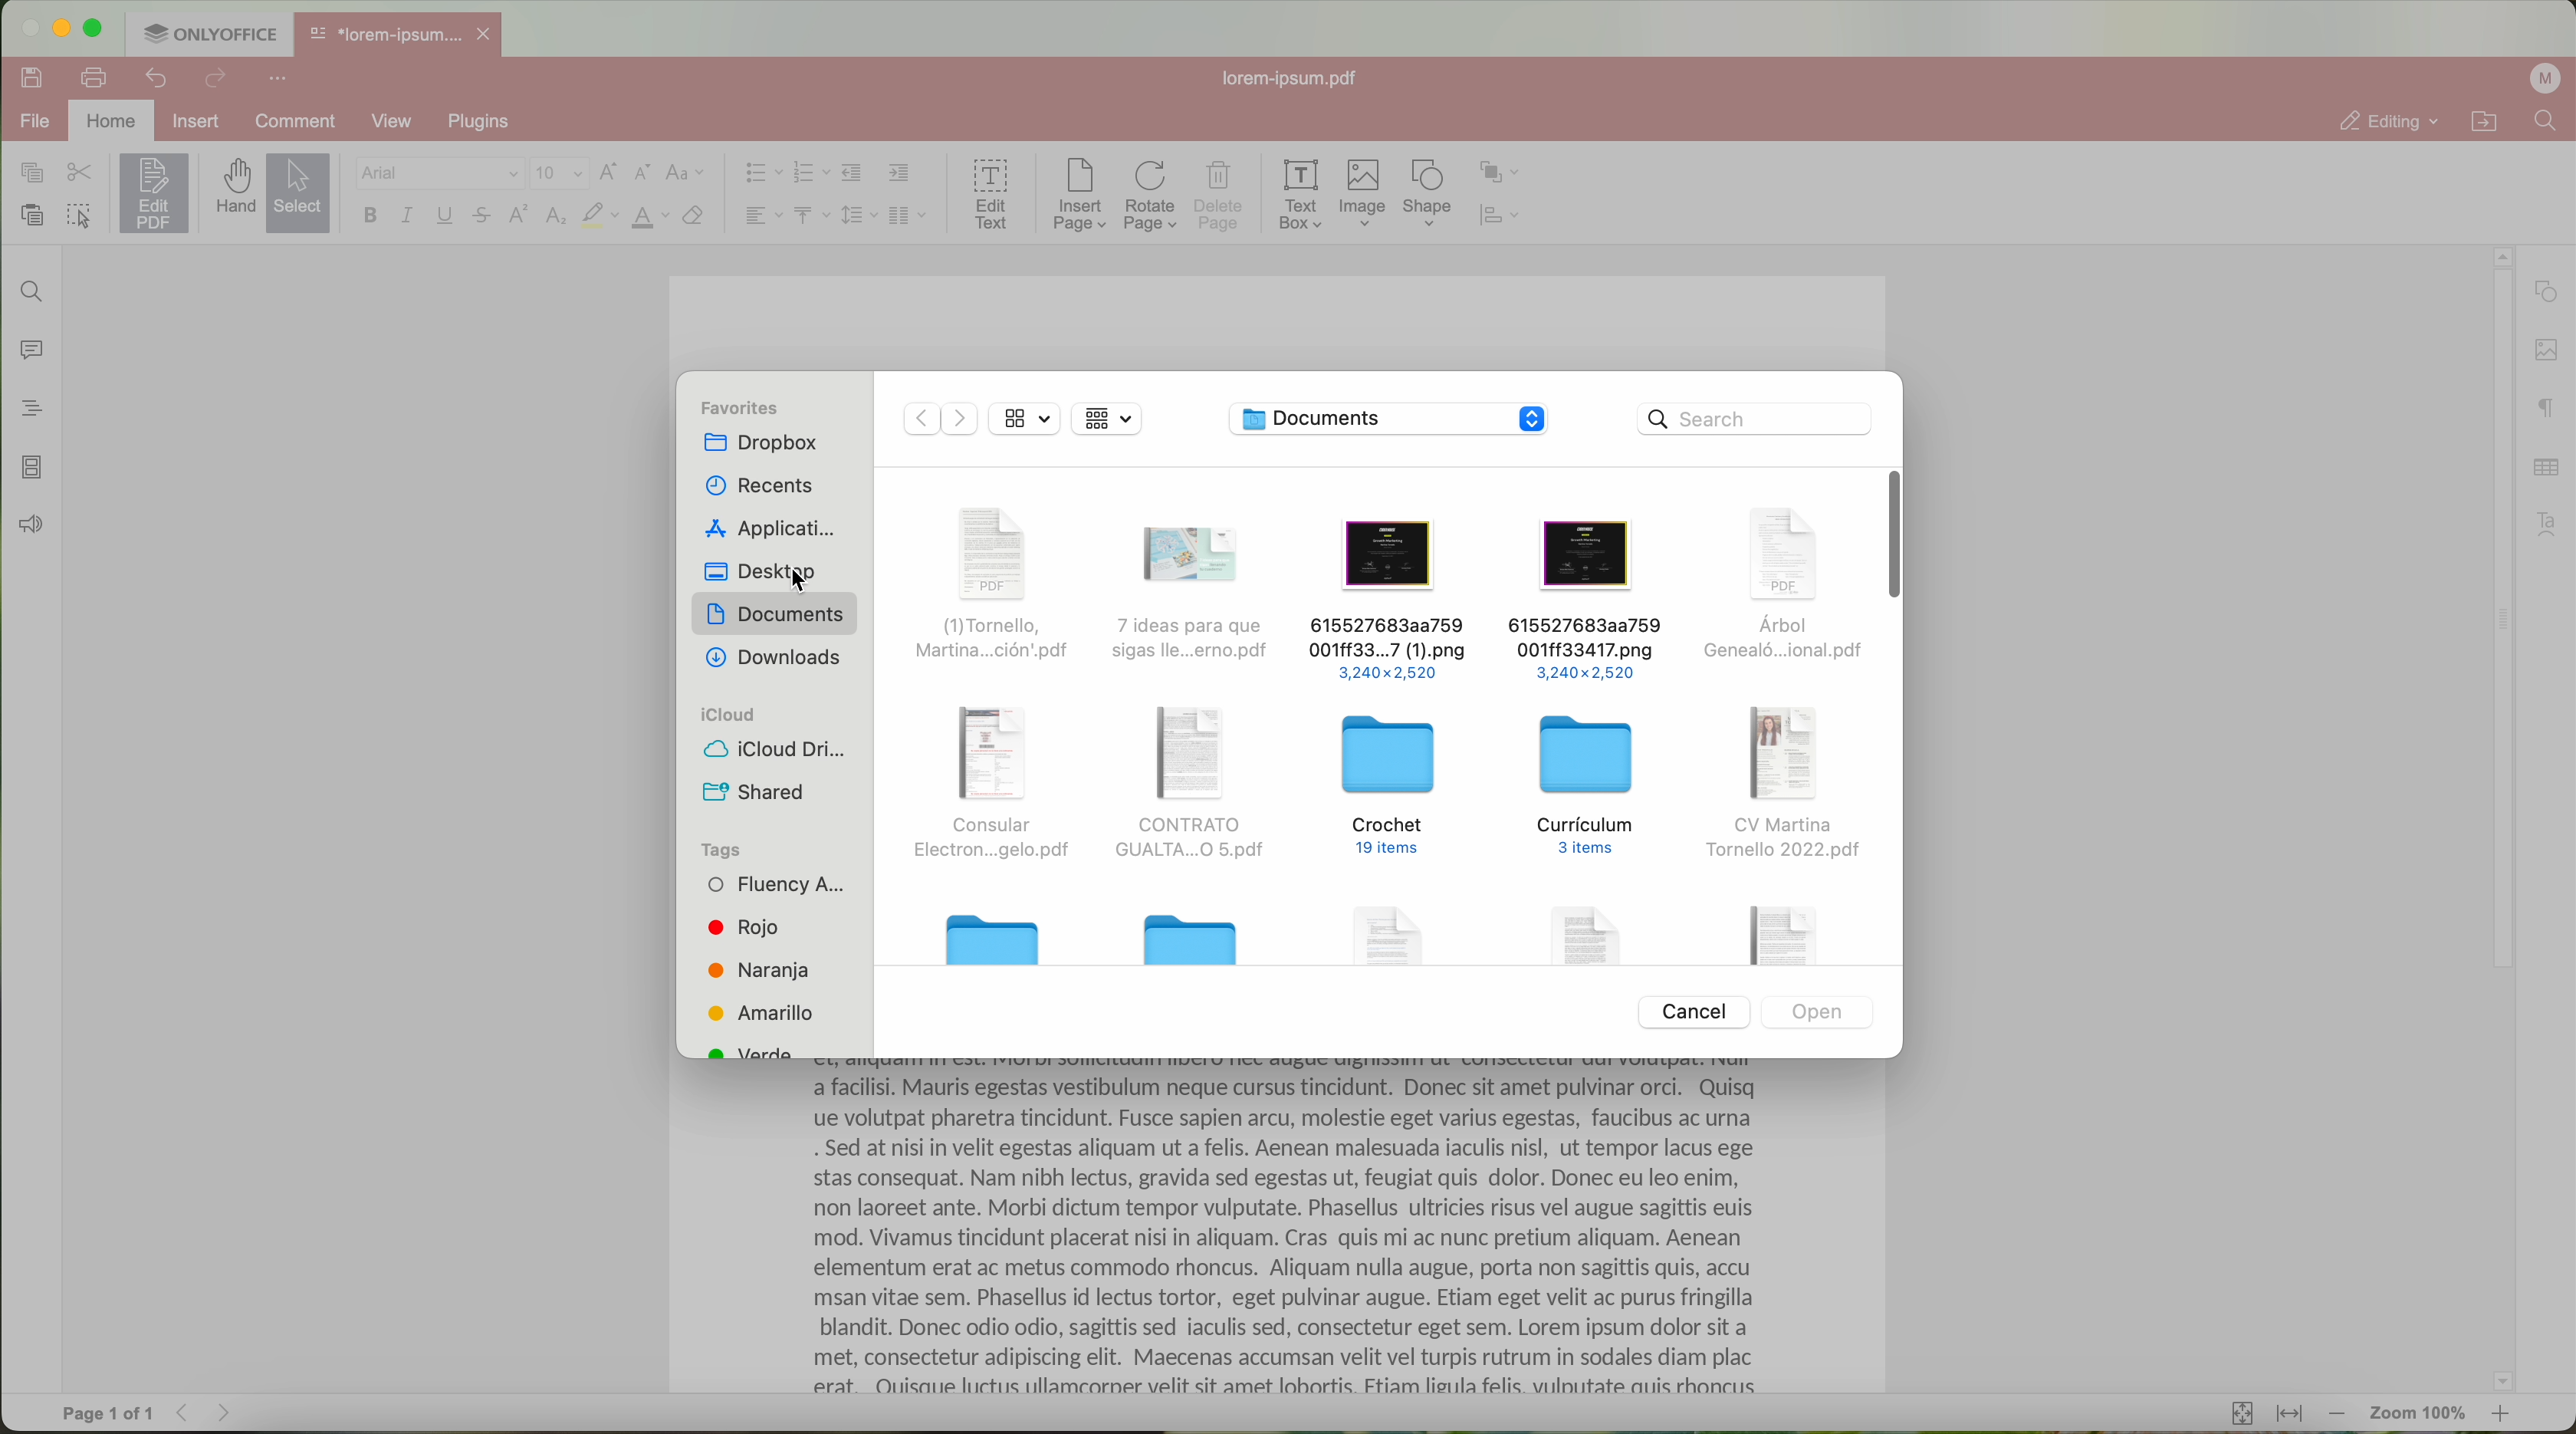  Describe the element at coordinates (775, 747) in the screenshot. I see `icloud drive` at that location.